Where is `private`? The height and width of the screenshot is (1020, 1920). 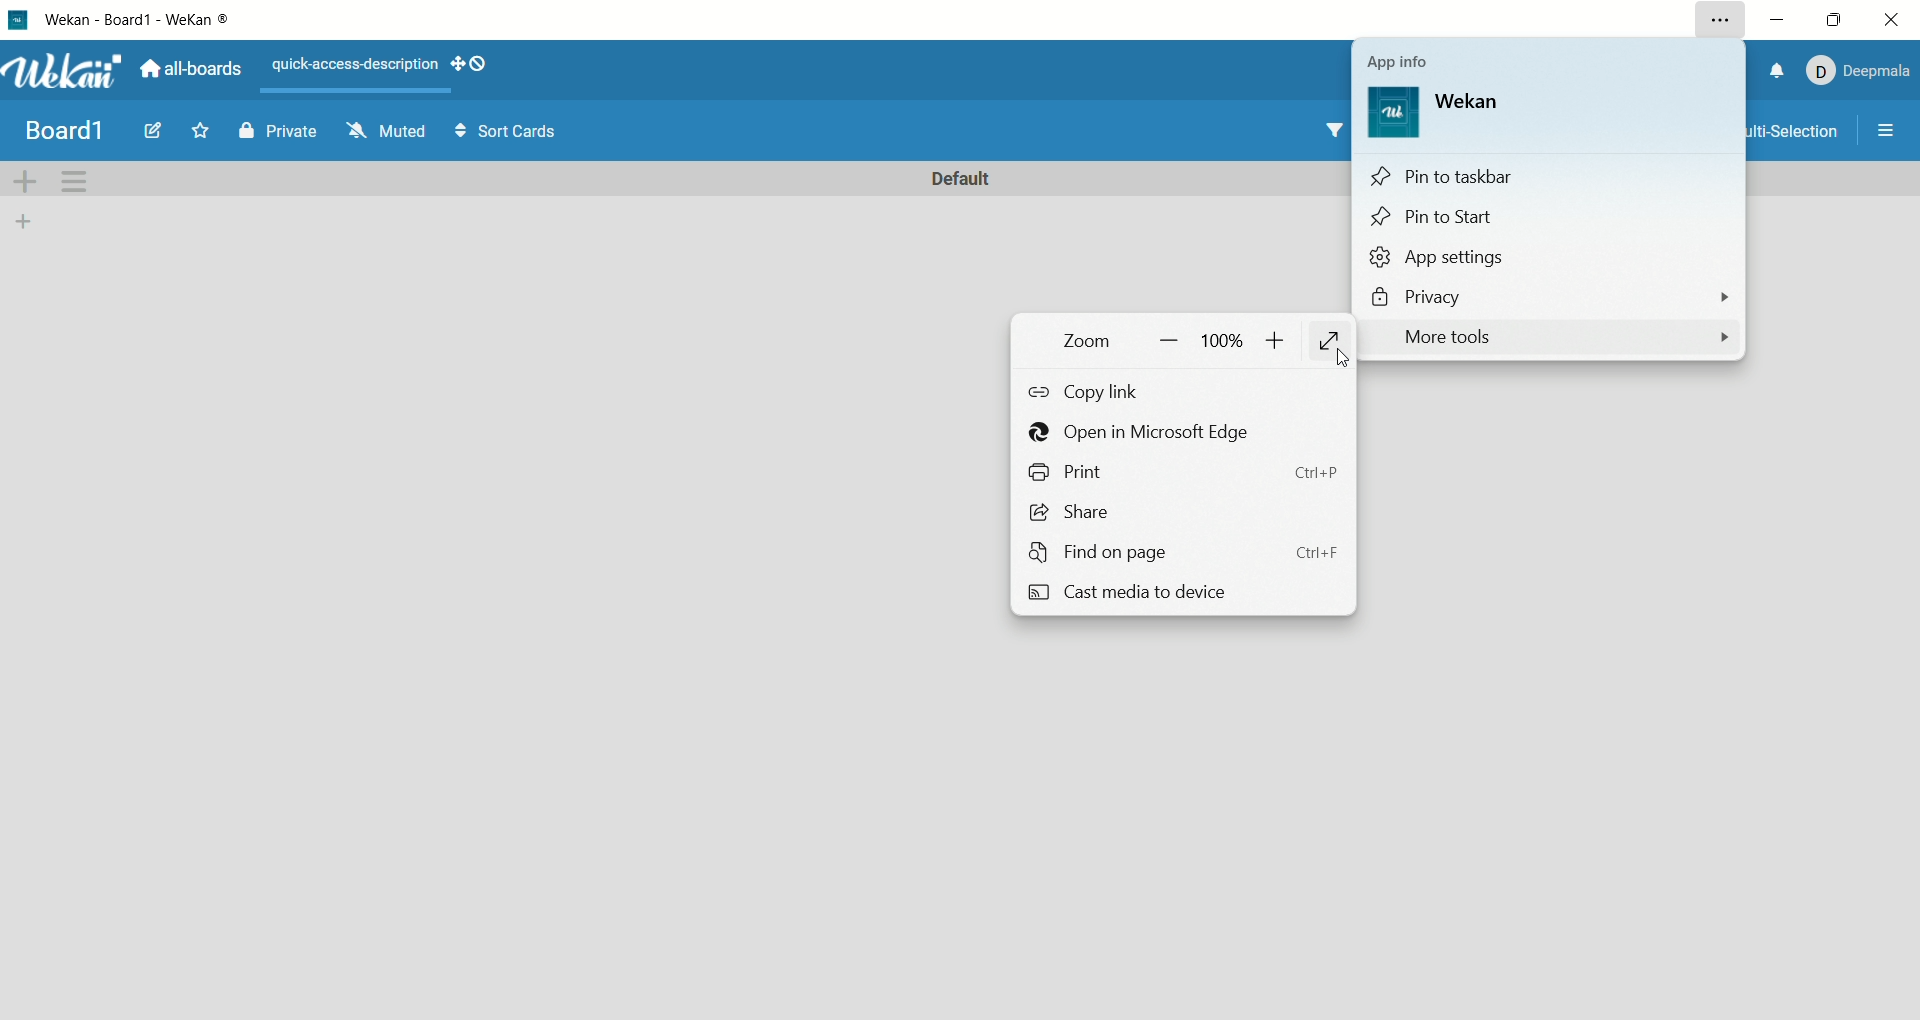 private is located at coordinates (277, 133).